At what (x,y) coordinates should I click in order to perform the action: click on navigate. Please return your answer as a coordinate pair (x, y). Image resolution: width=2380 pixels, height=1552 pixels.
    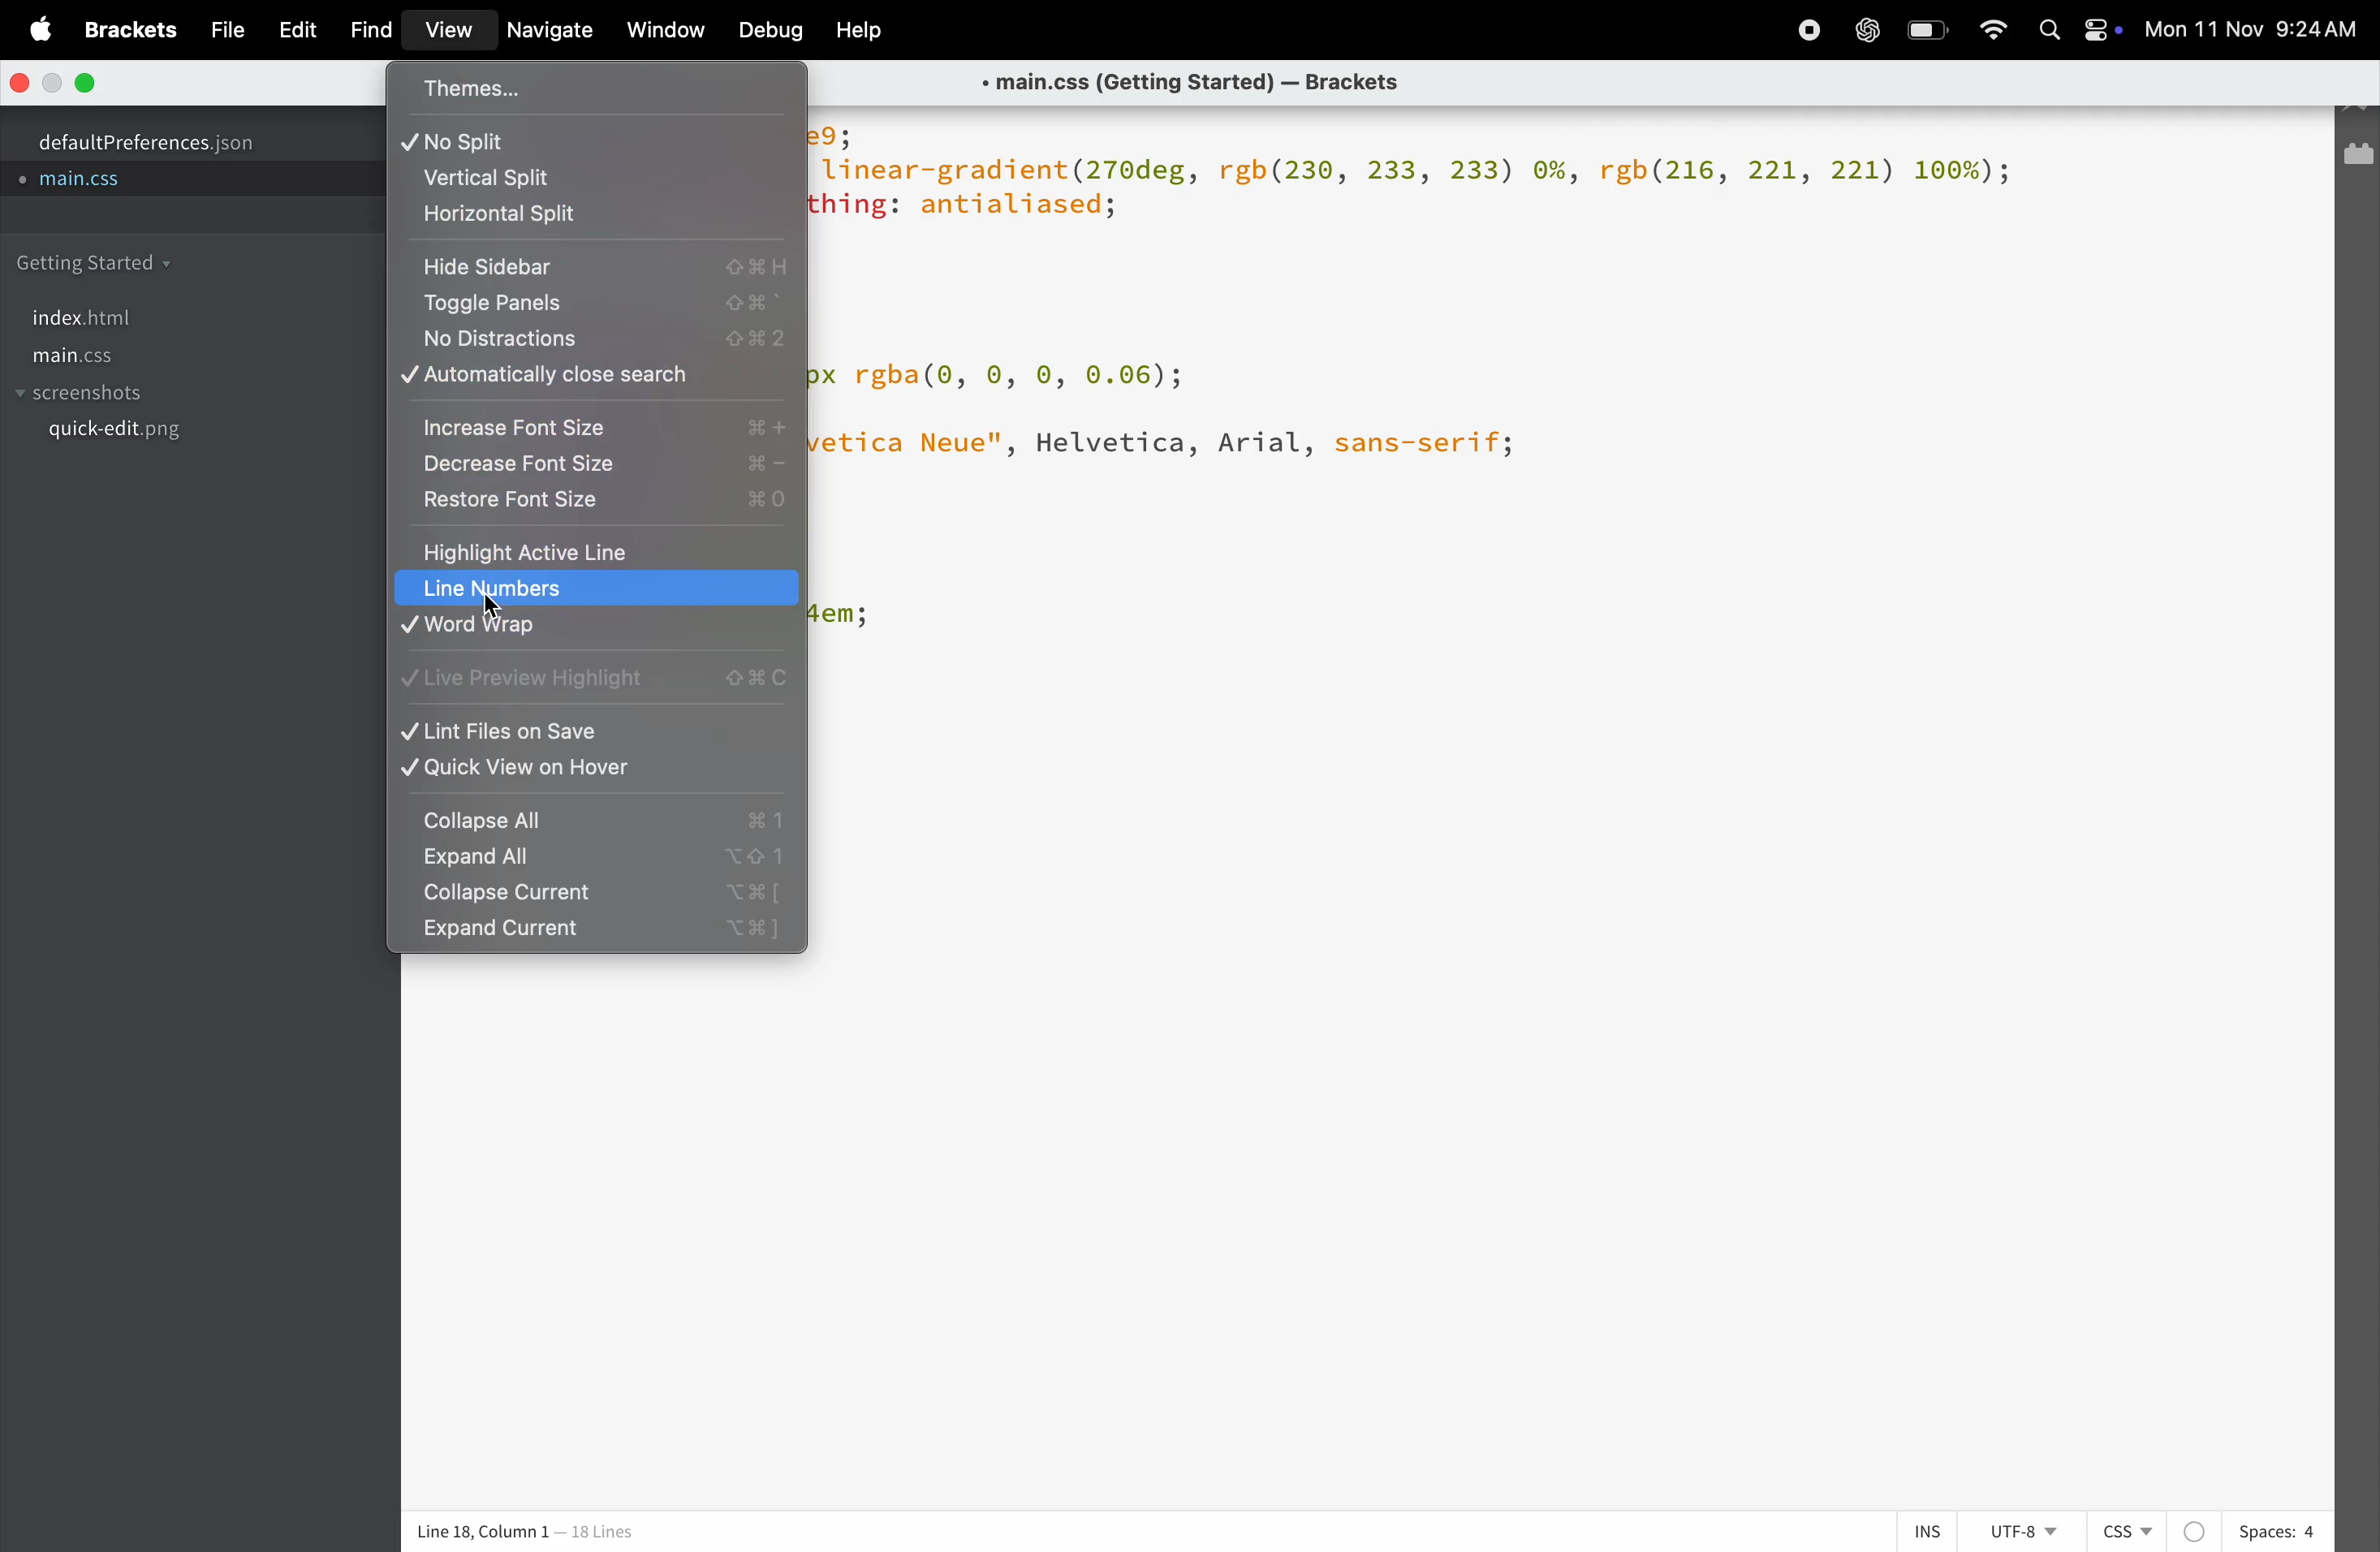
    Looking at the image, I should click on (545, 31).